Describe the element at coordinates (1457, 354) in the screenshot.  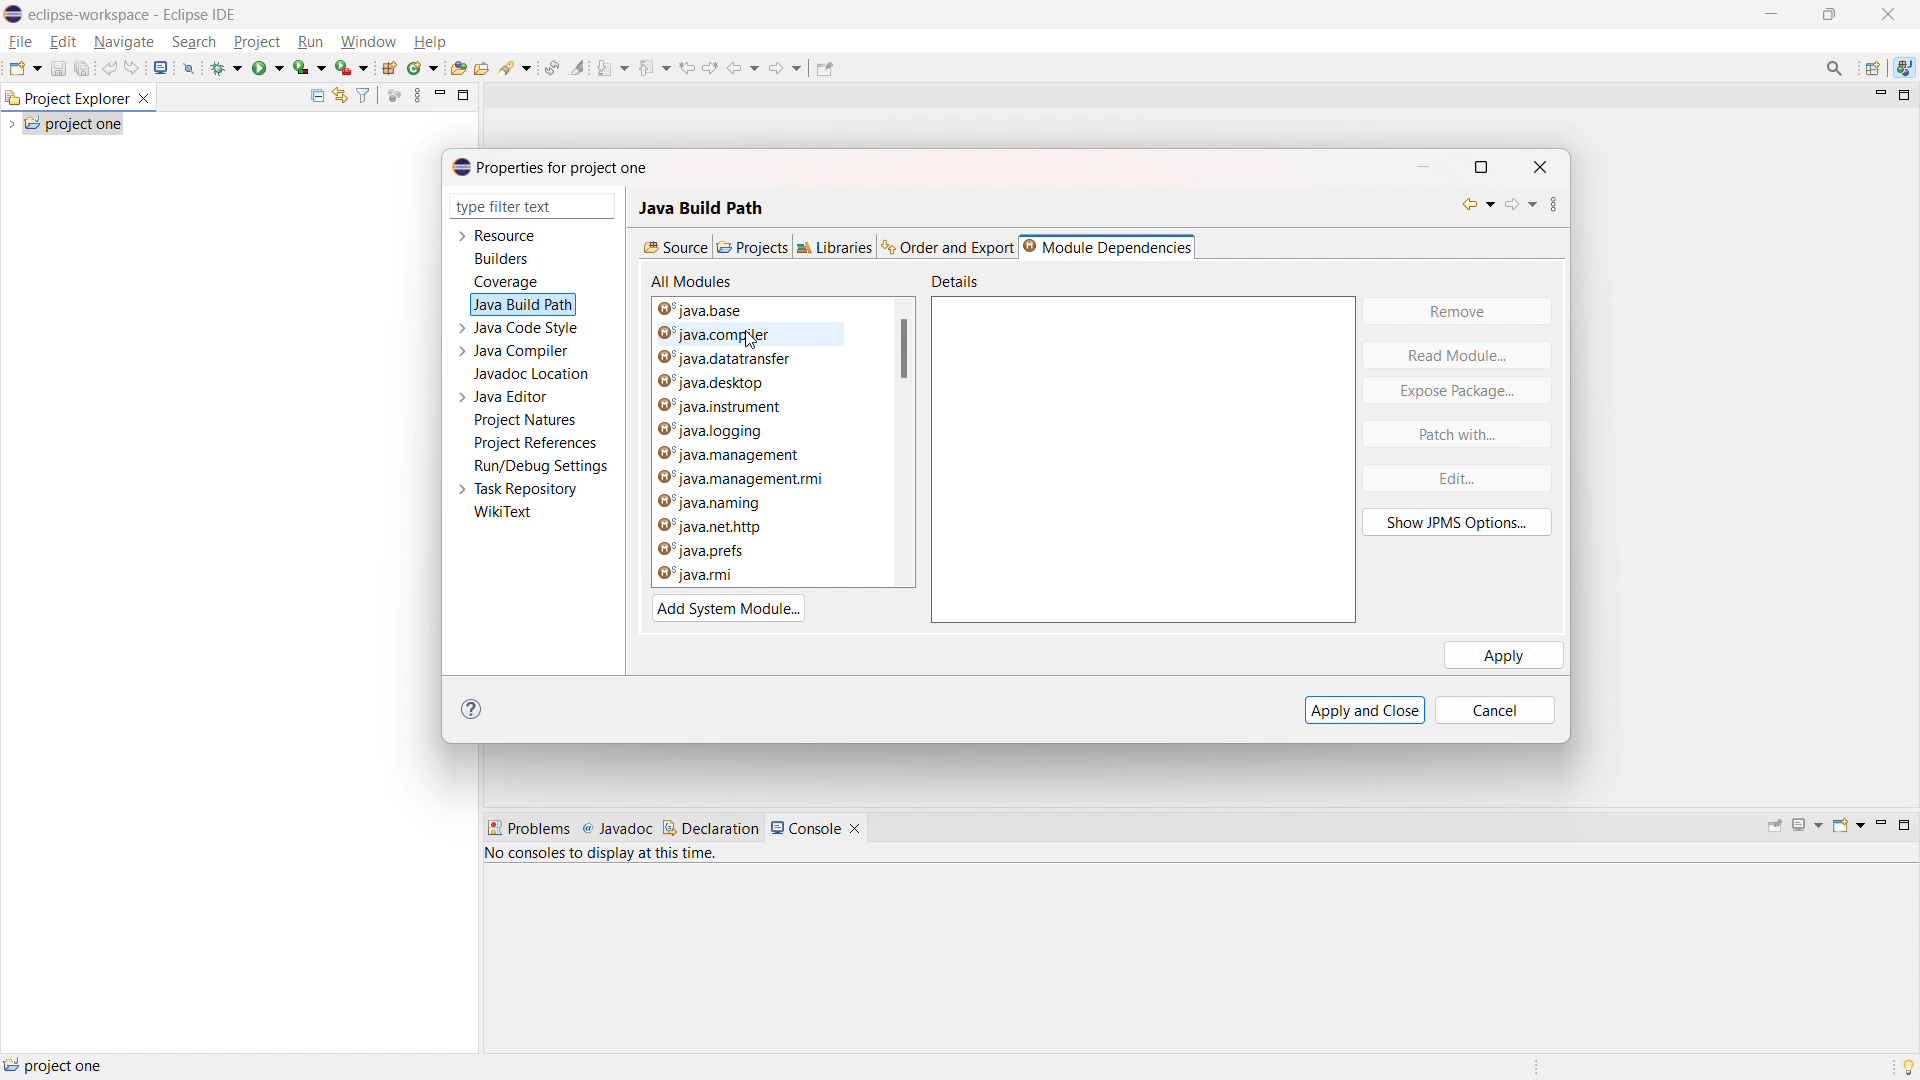
I see `read module` at that location.